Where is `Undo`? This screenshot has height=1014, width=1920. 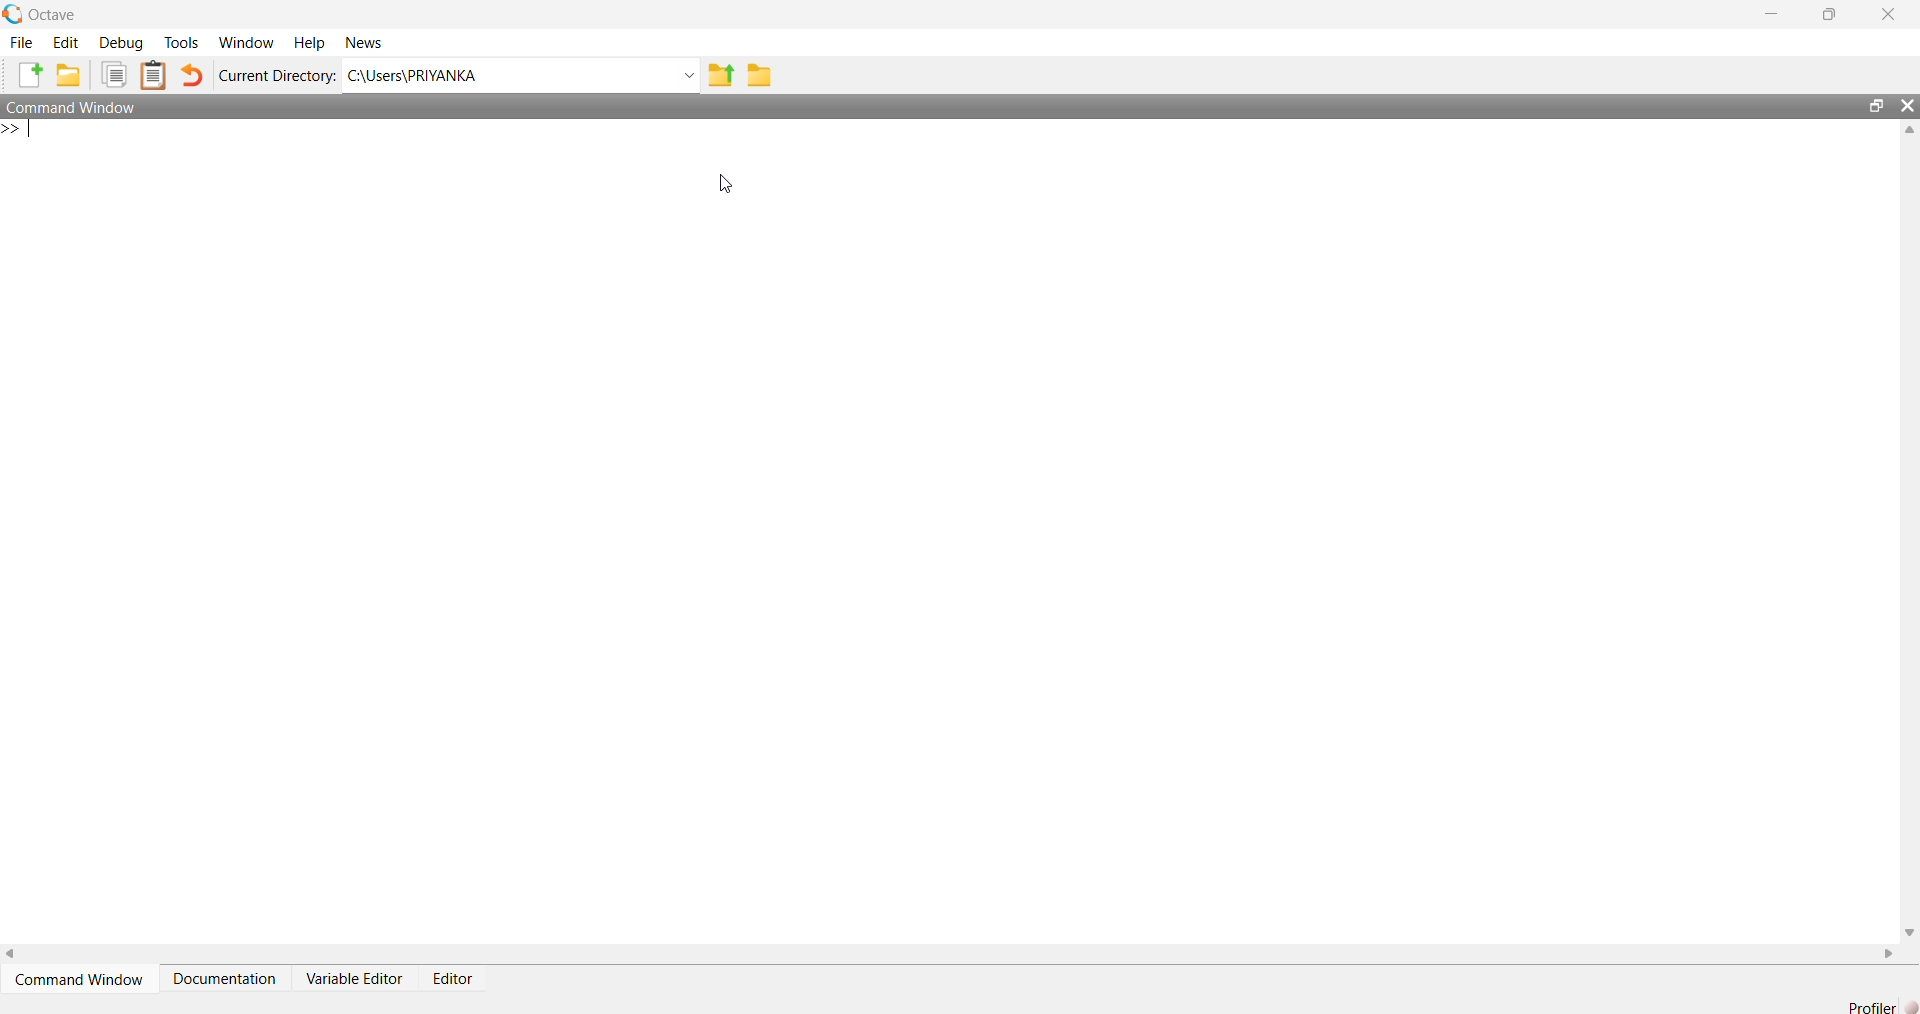 Undo is located at coordinates (193, 76).